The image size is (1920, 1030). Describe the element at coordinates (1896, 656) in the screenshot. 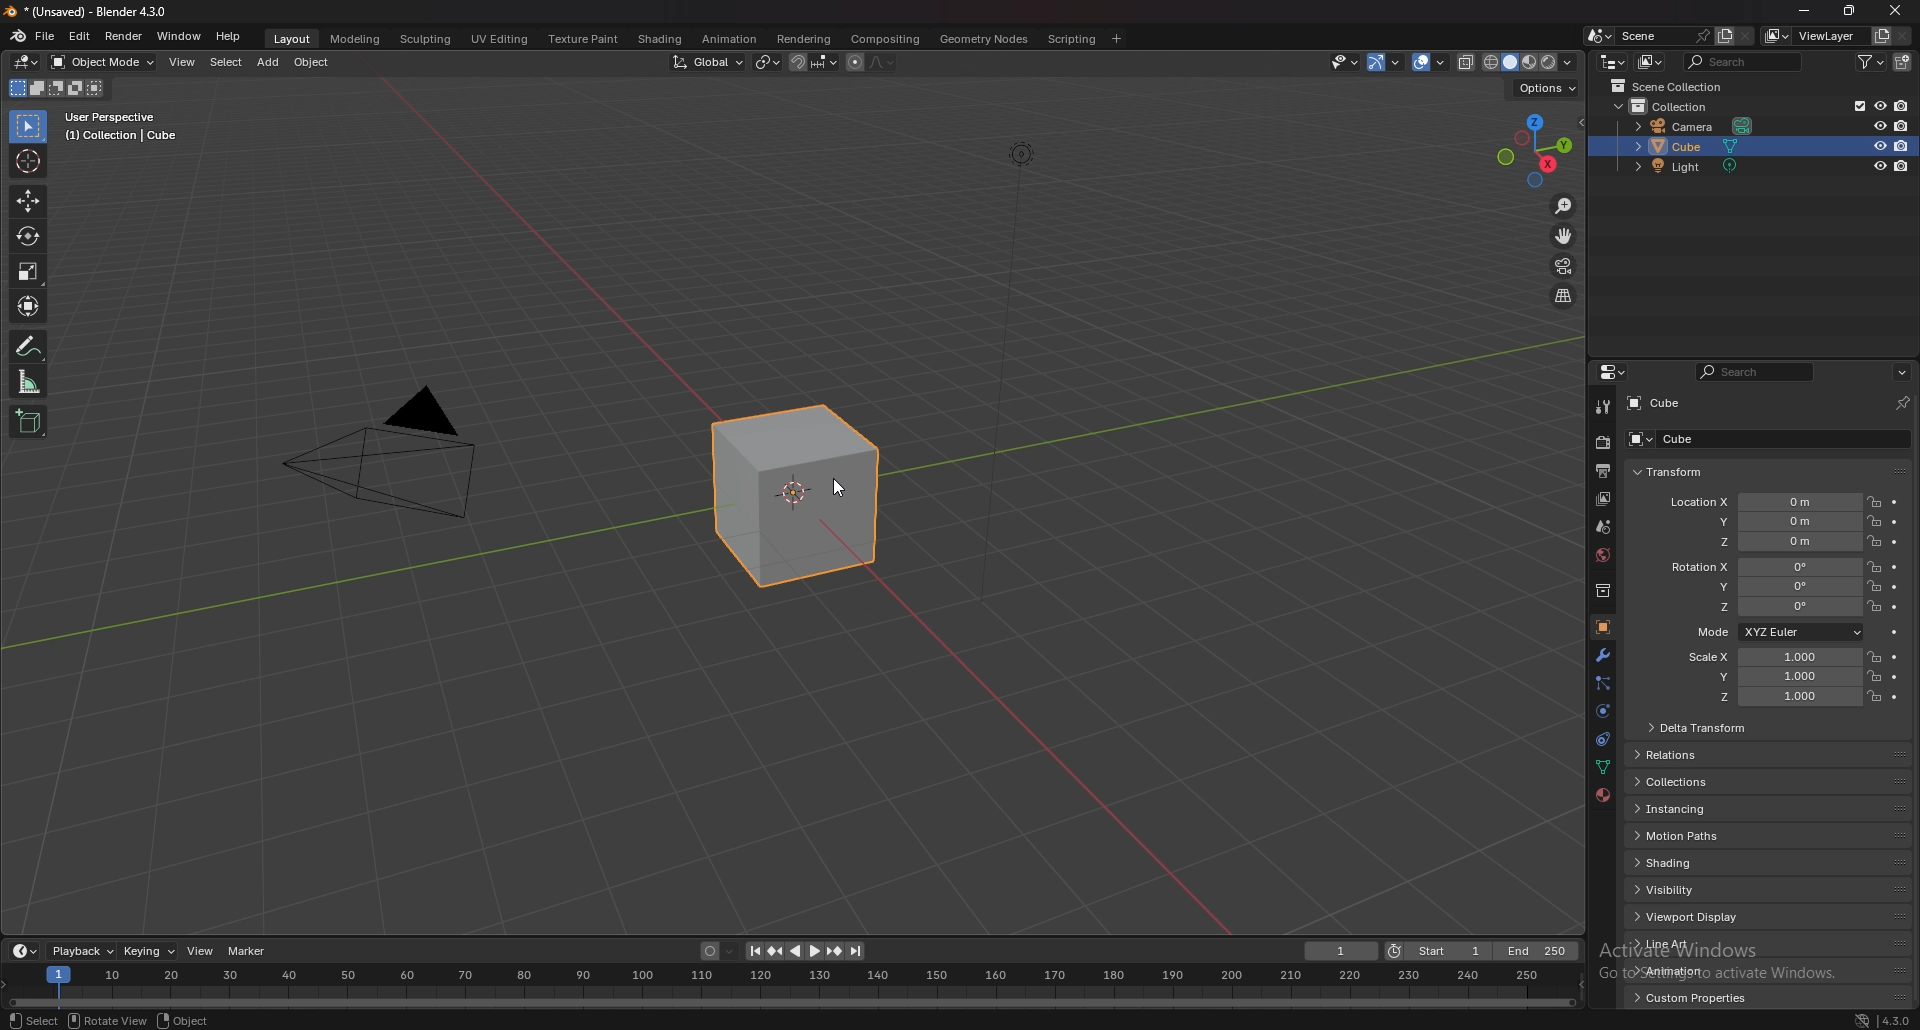

I see `animate property` at that location.